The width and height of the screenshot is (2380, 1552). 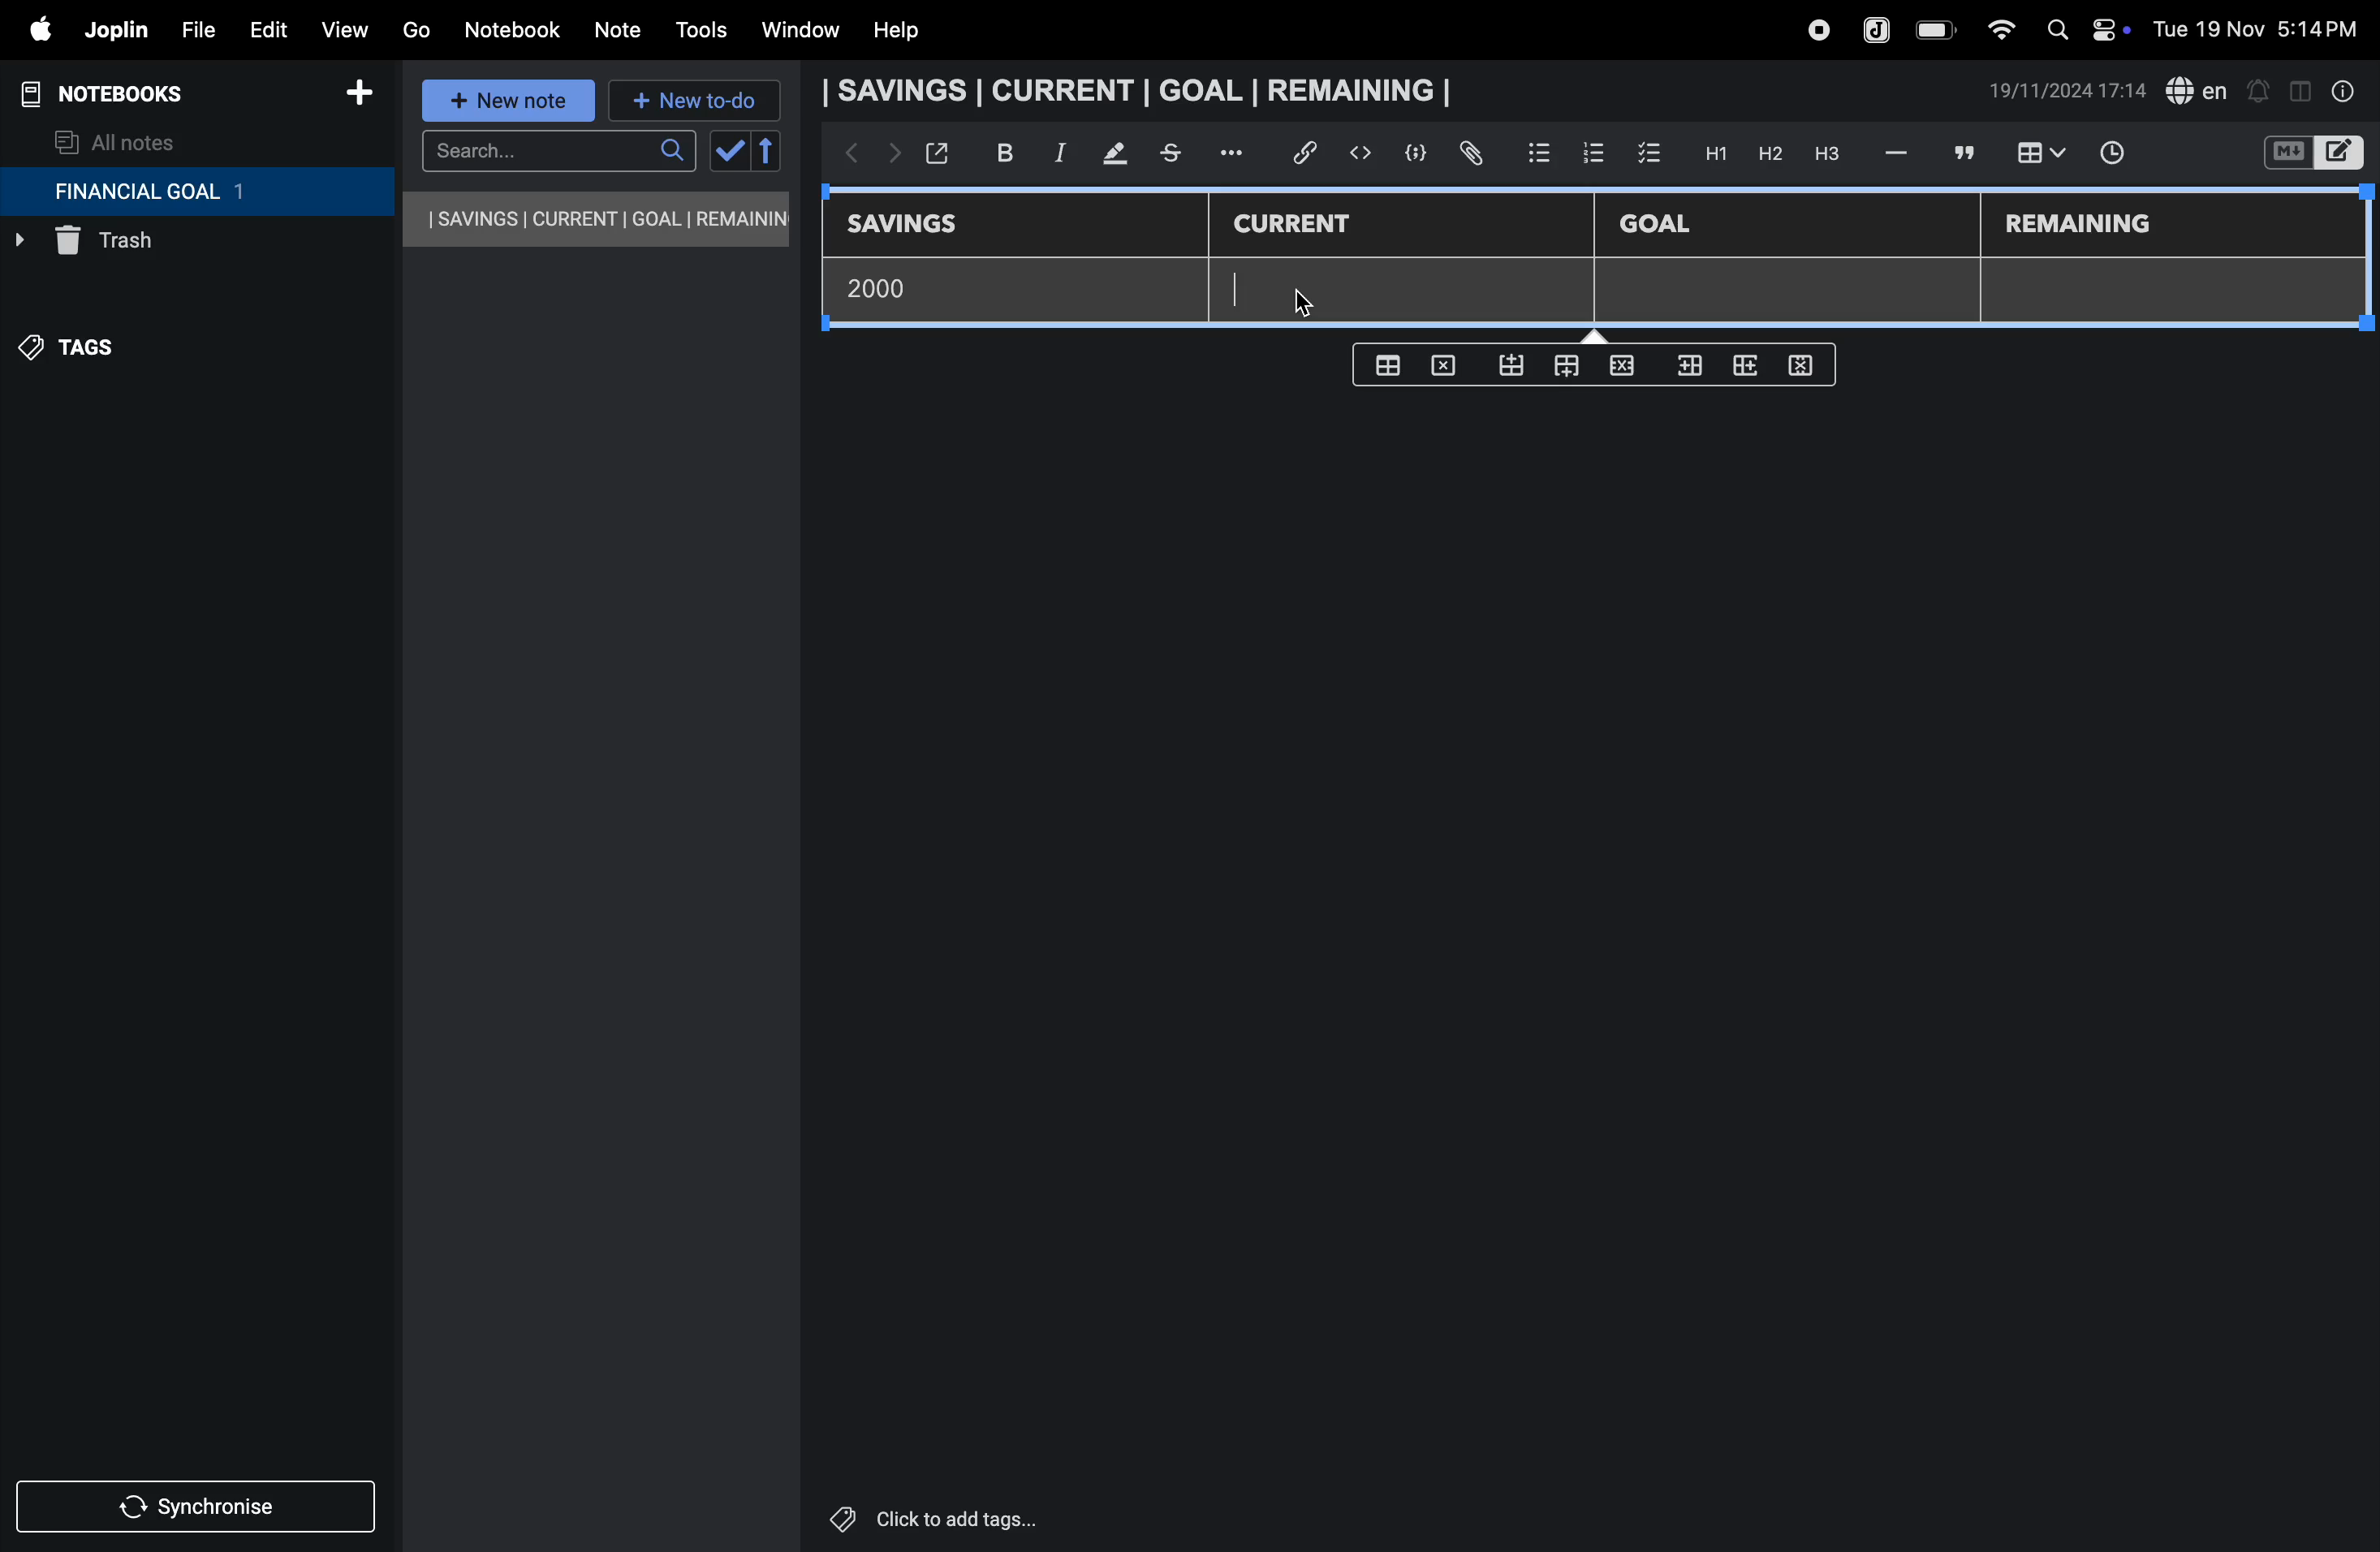 I want to click on from bottom, so click(x=1513, y=366).